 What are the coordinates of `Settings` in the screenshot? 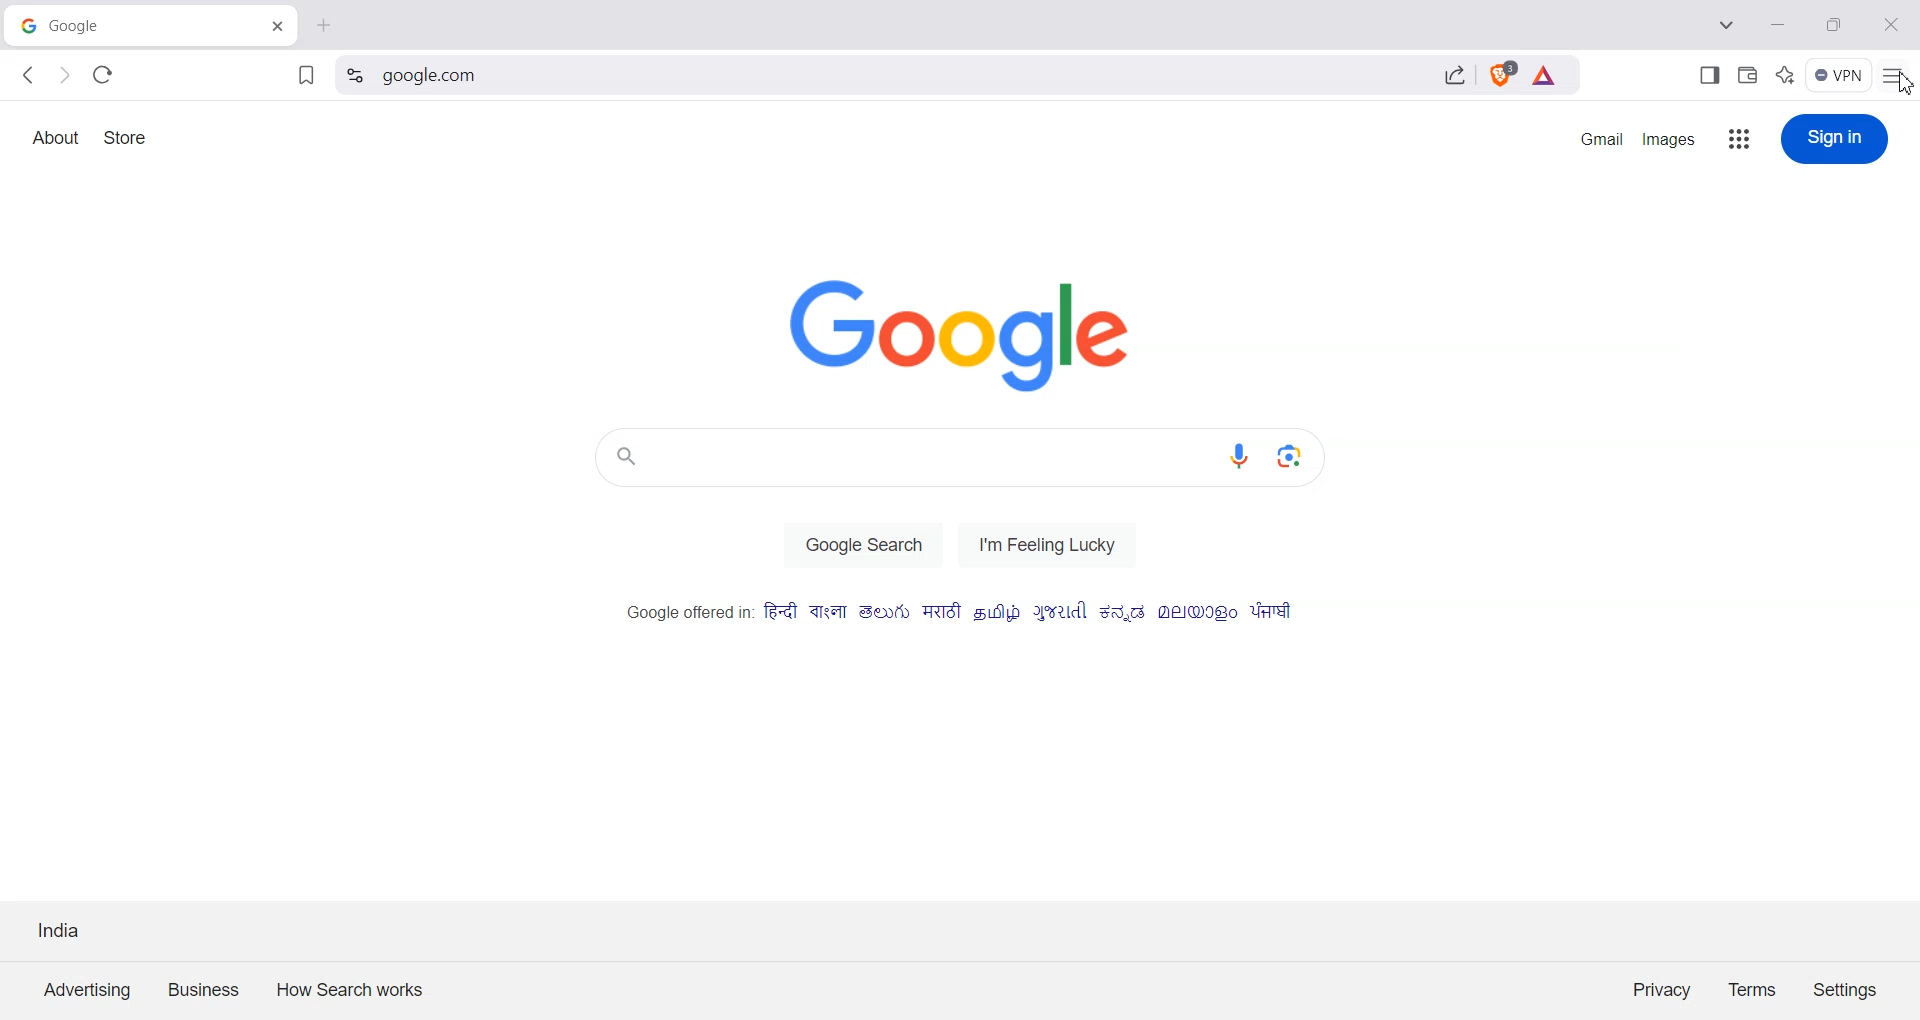 It's located at (1846, 988).